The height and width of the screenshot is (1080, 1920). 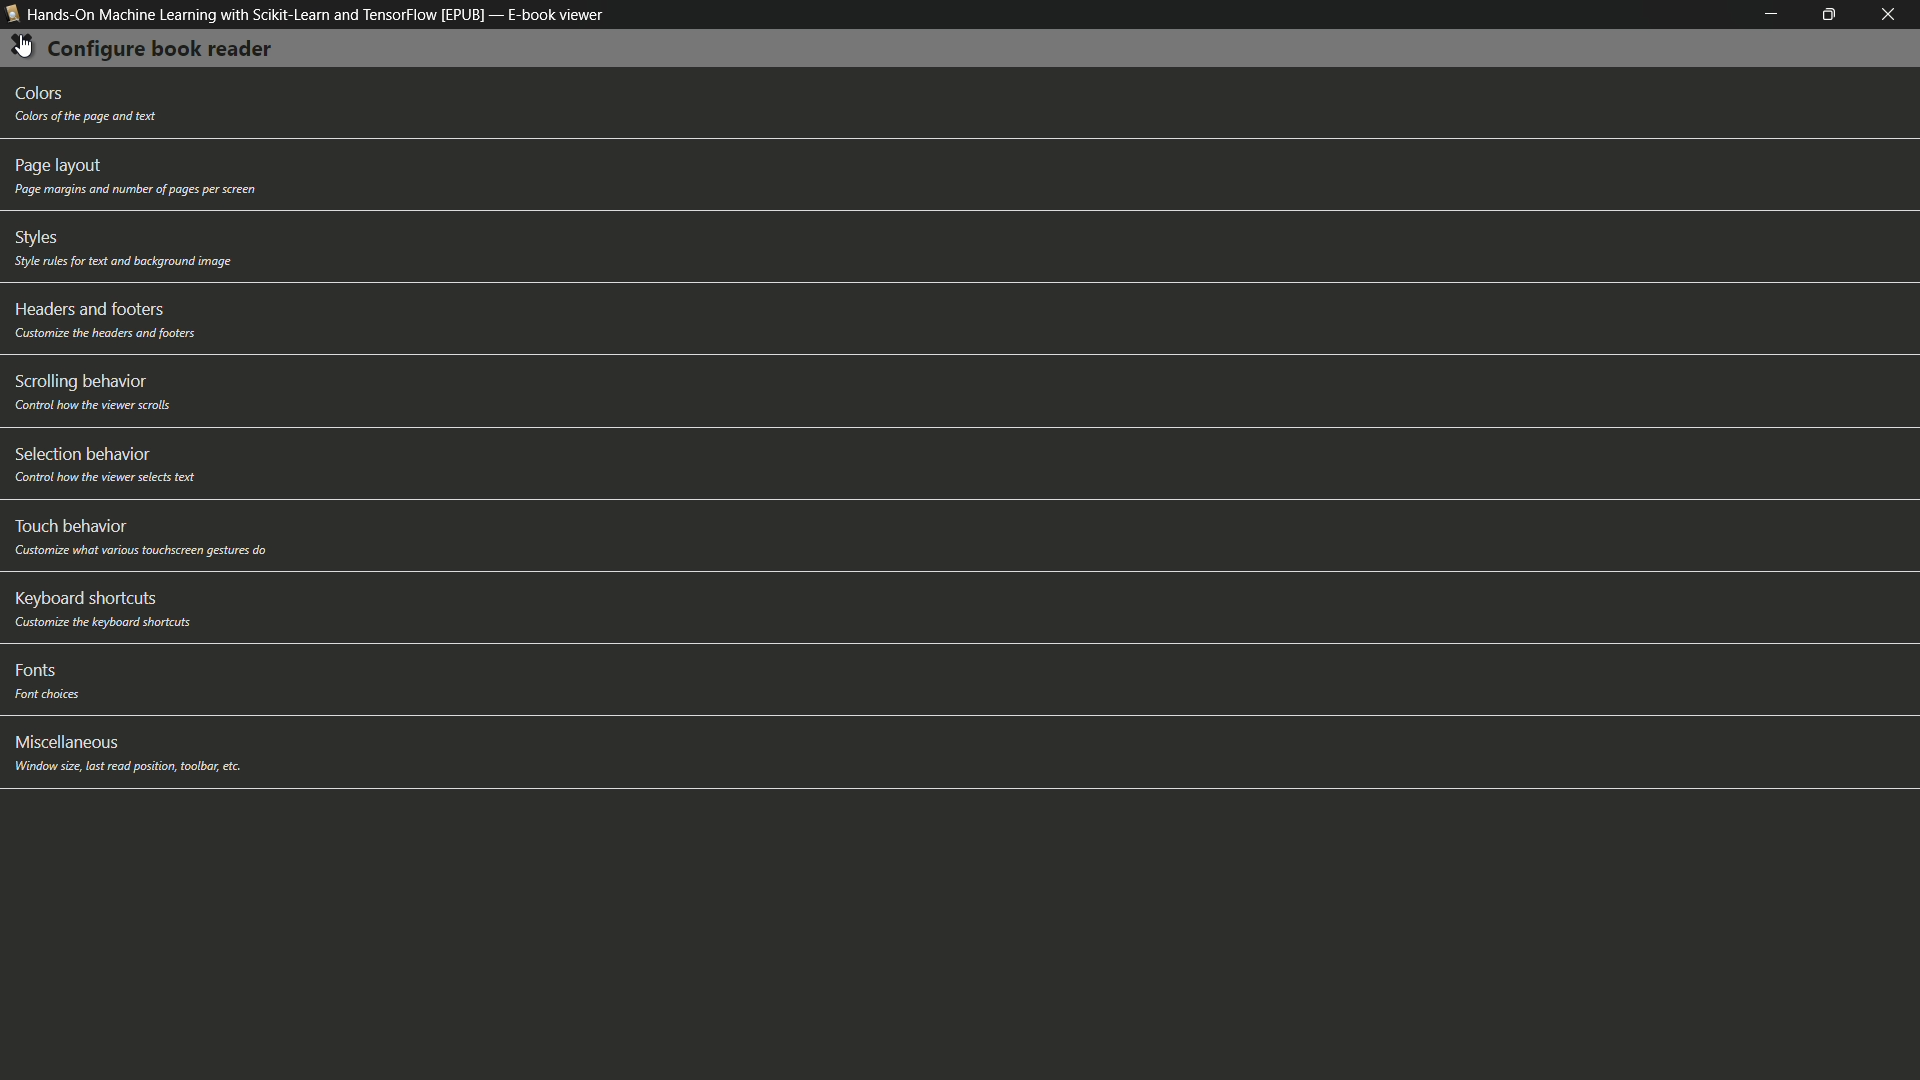 What do you see at coordinates (26, 49) in the screenshot?
I see `cursor` at bounding box center [26, 49].